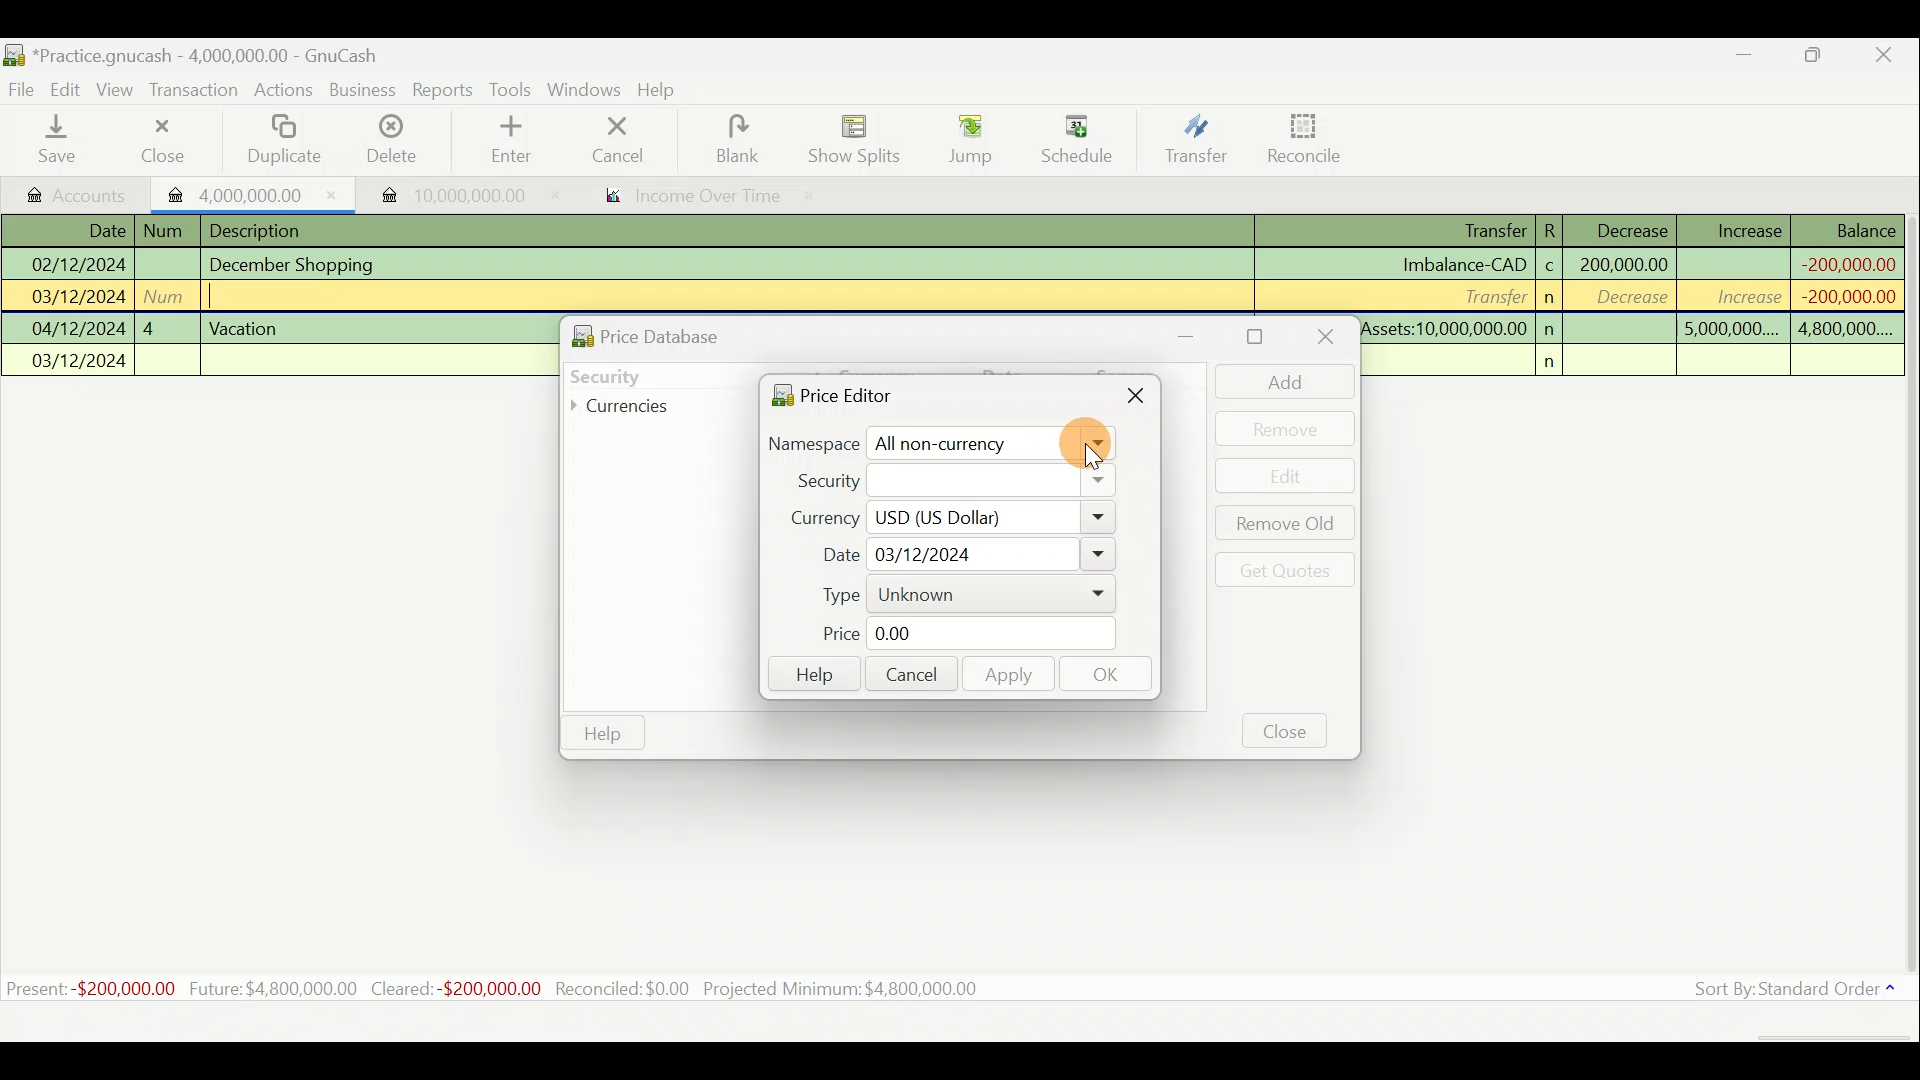  What do you see at coordinates (634, 407) in the screenshot?
I see `Currencies` at bounding box center [634, 407].